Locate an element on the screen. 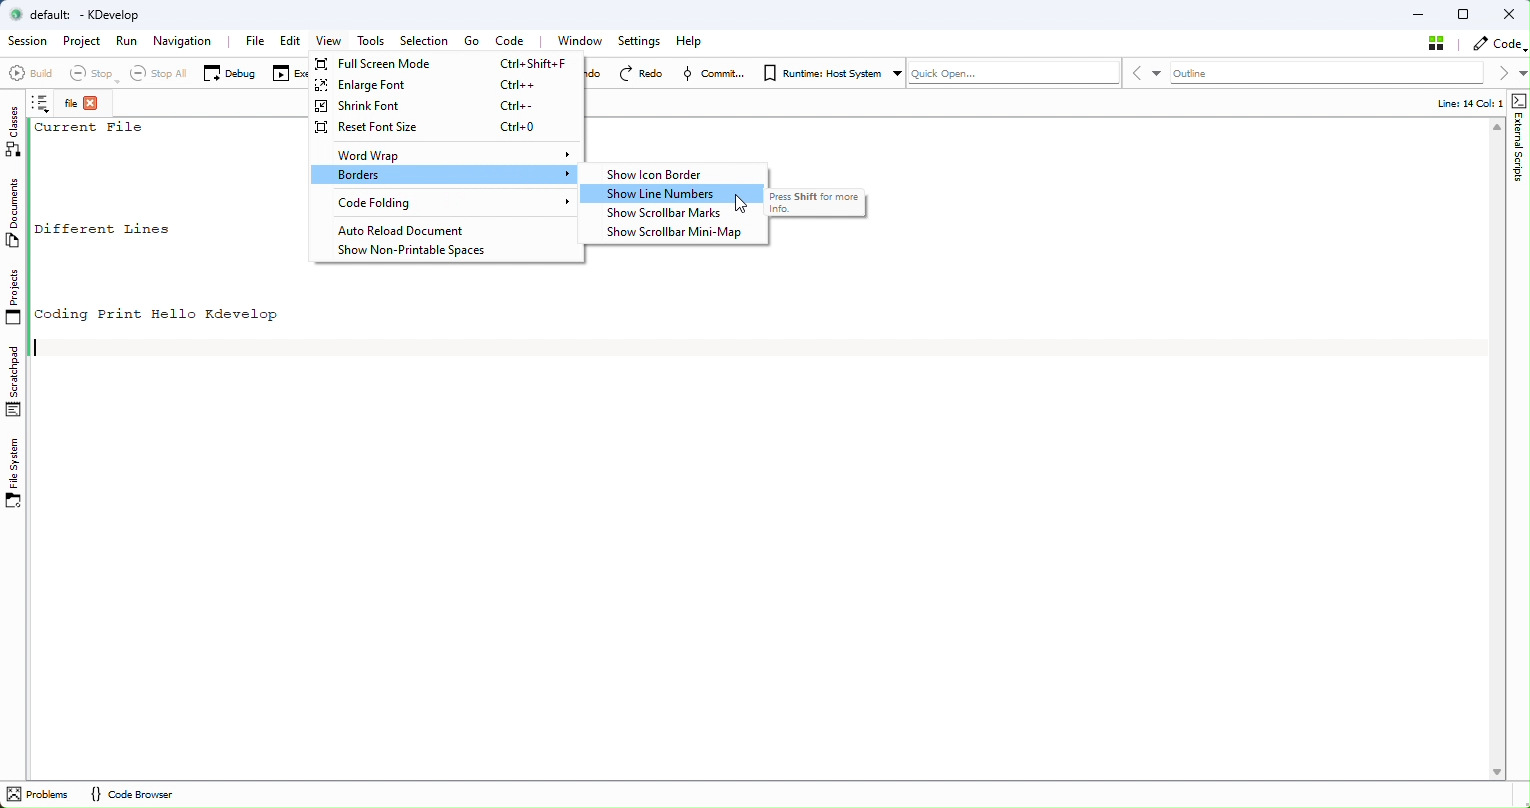  Help is located at coordinates (691, 41).